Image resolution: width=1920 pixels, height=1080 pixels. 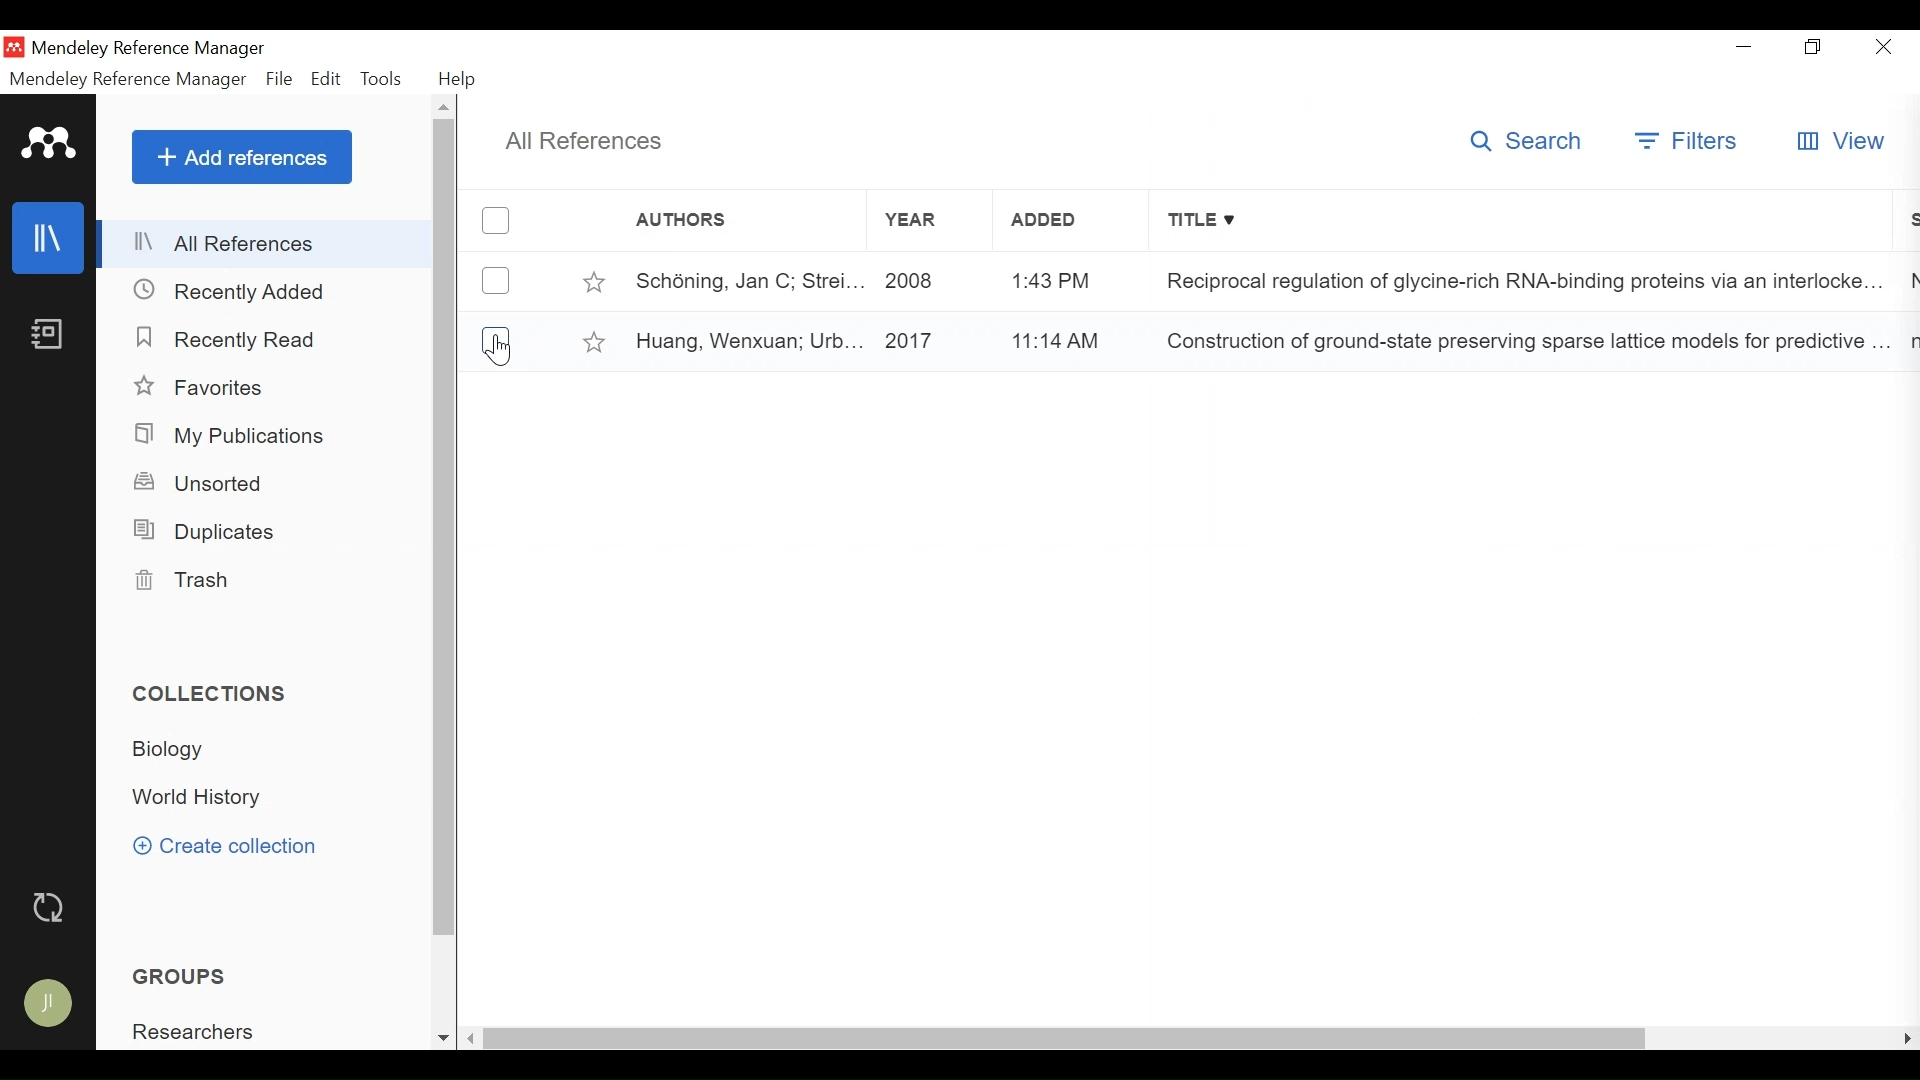 What do you see at coordinates (914, 343) in the screenshot?
I see `2017` at bounding box center [914, 343].